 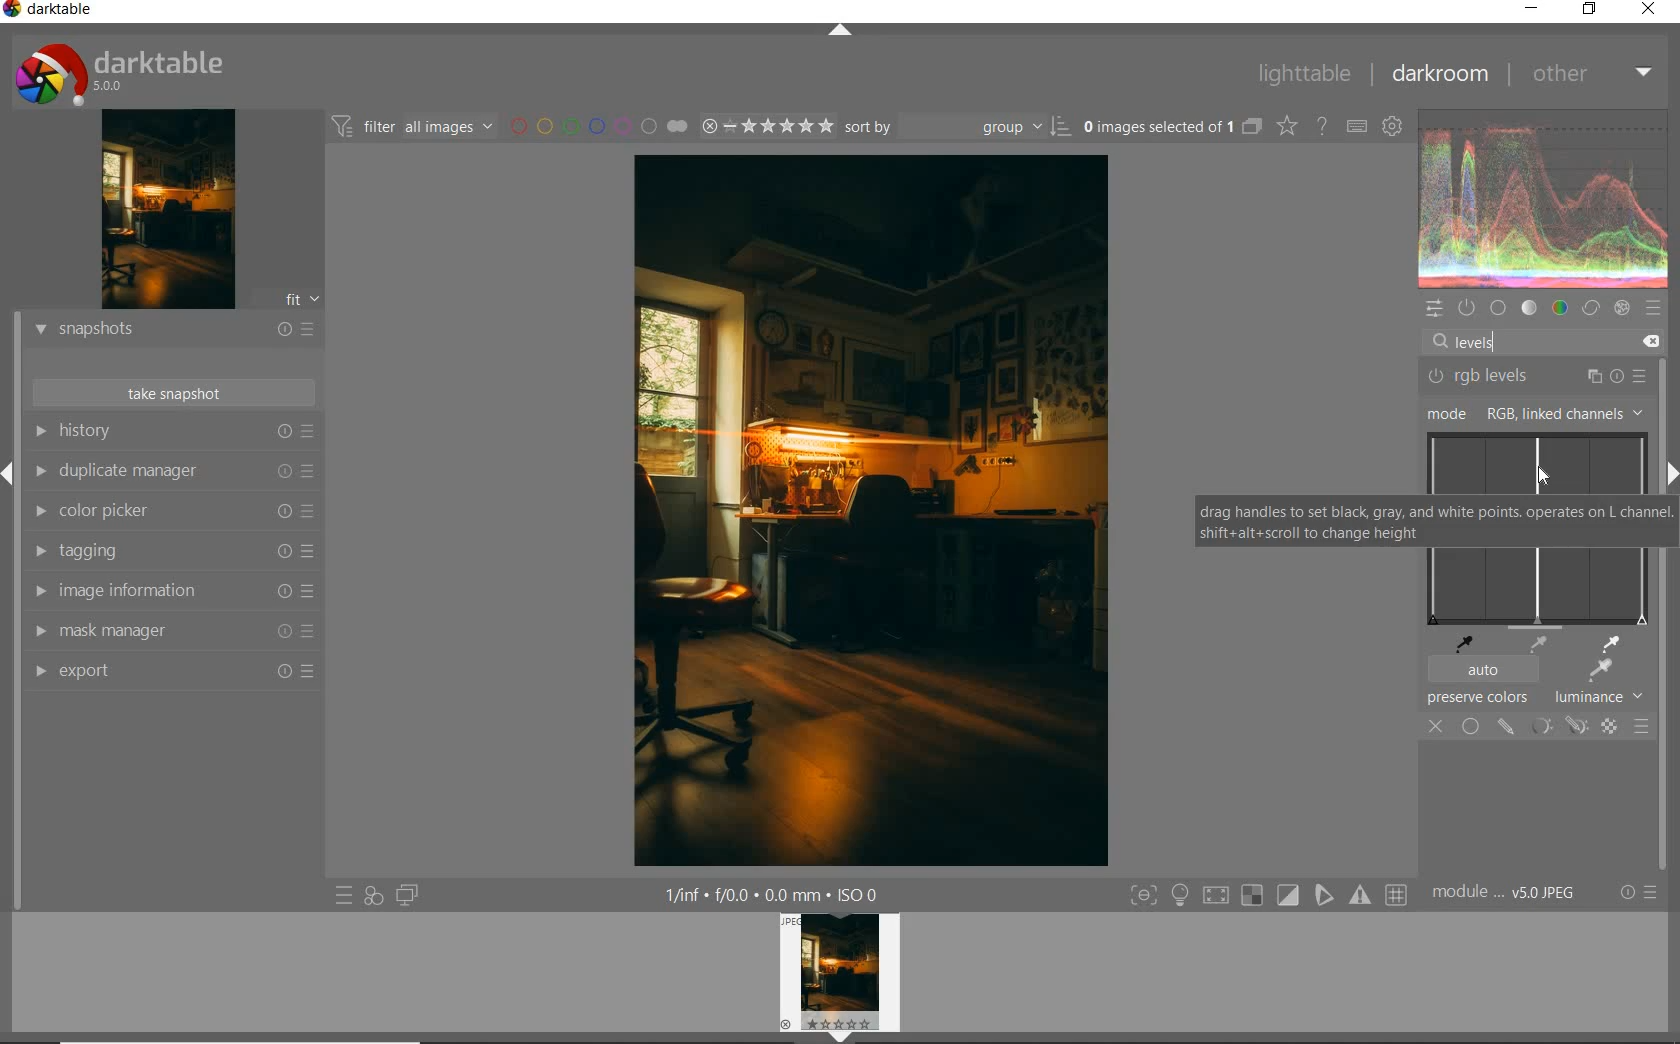 I want to click on apply auto levels based on region, so click(x=1598, y=671).